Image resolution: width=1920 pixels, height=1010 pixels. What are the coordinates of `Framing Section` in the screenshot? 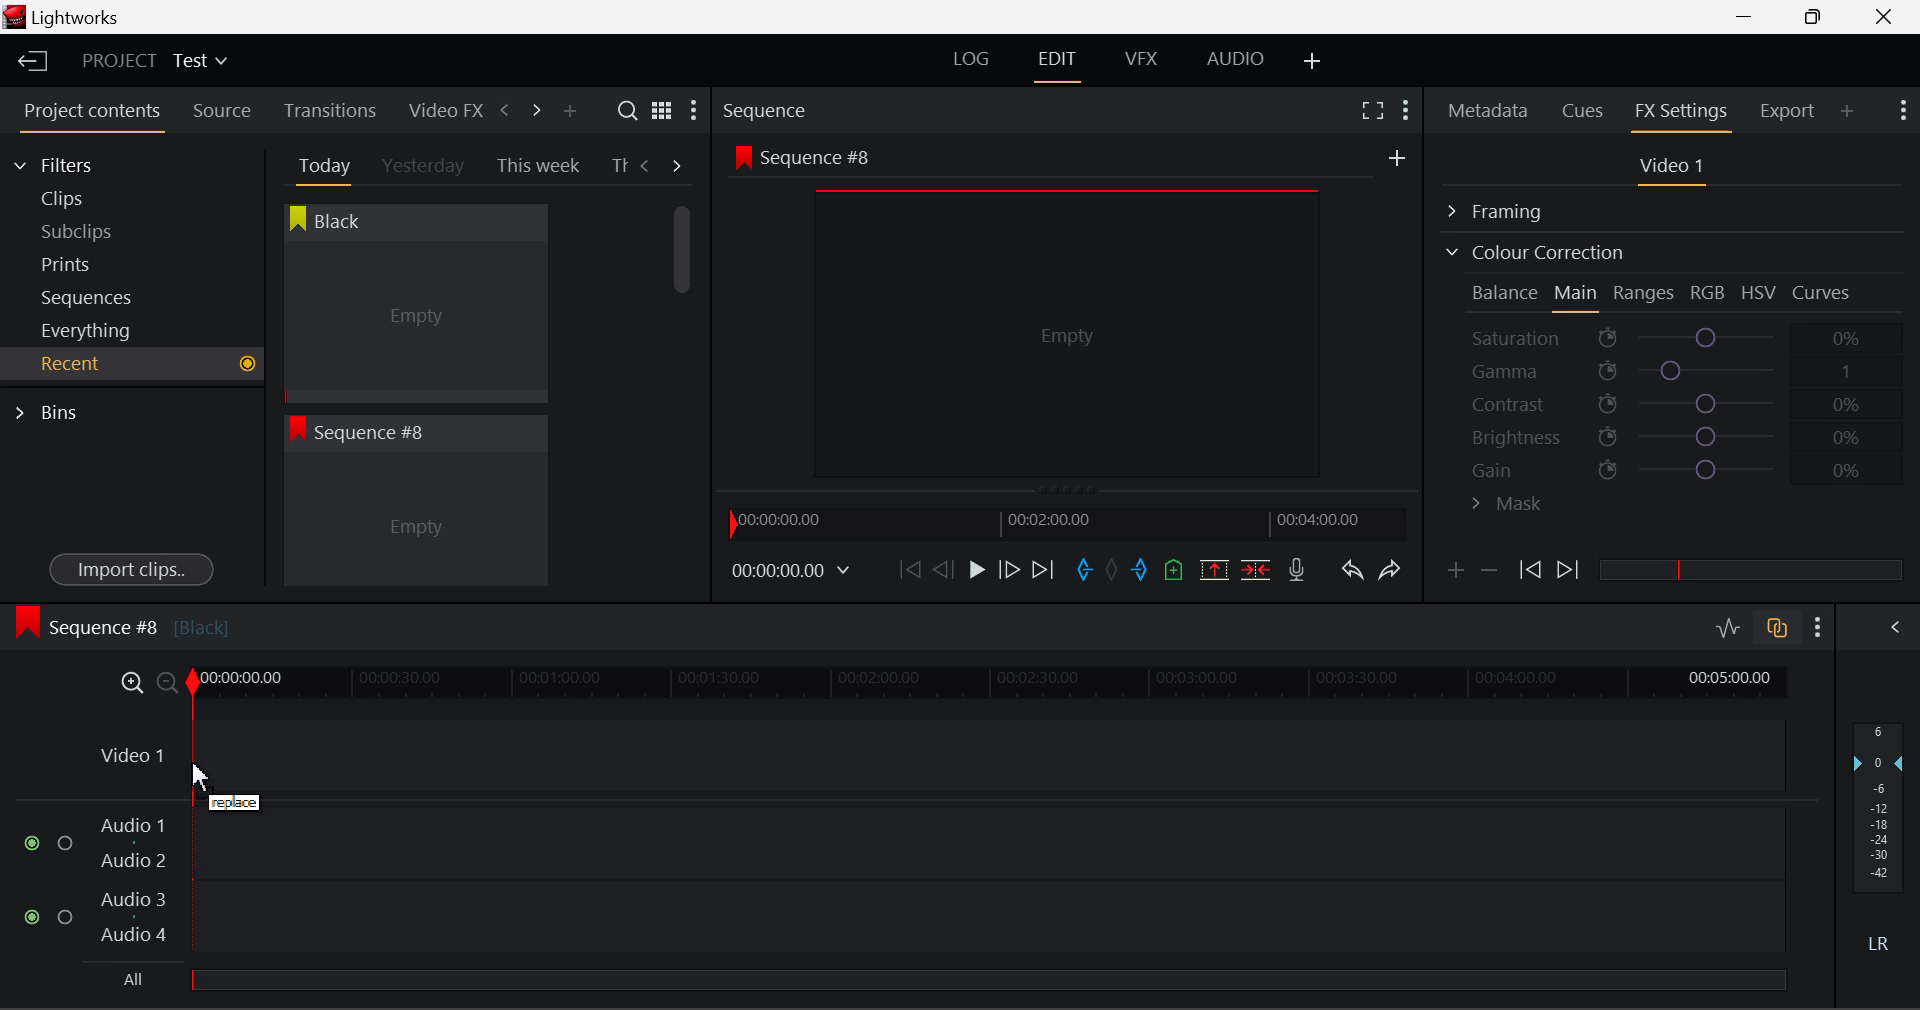 It's located at (1511, 208).